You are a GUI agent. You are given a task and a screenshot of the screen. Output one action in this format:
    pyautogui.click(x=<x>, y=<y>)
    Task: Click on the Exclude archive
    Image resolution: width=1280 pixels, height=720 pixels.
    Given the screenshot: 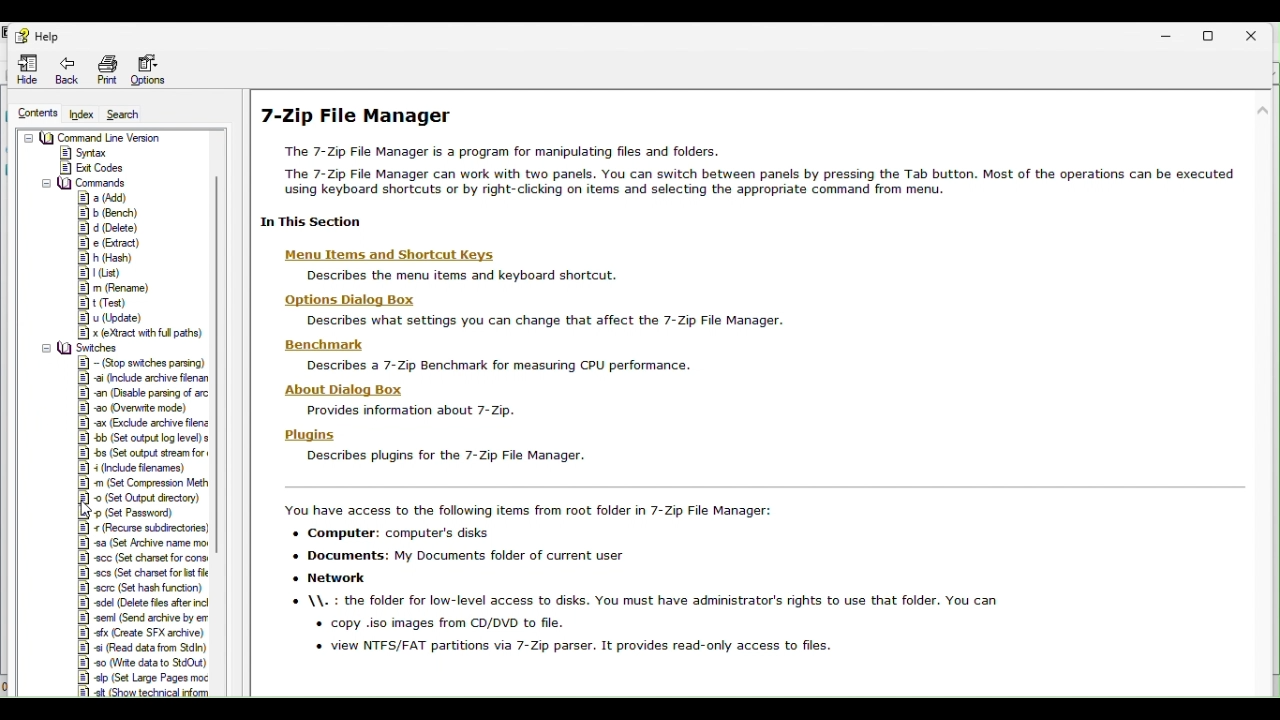 What is the action you would take?
    pyautogui.click(x=138, y=423)
    